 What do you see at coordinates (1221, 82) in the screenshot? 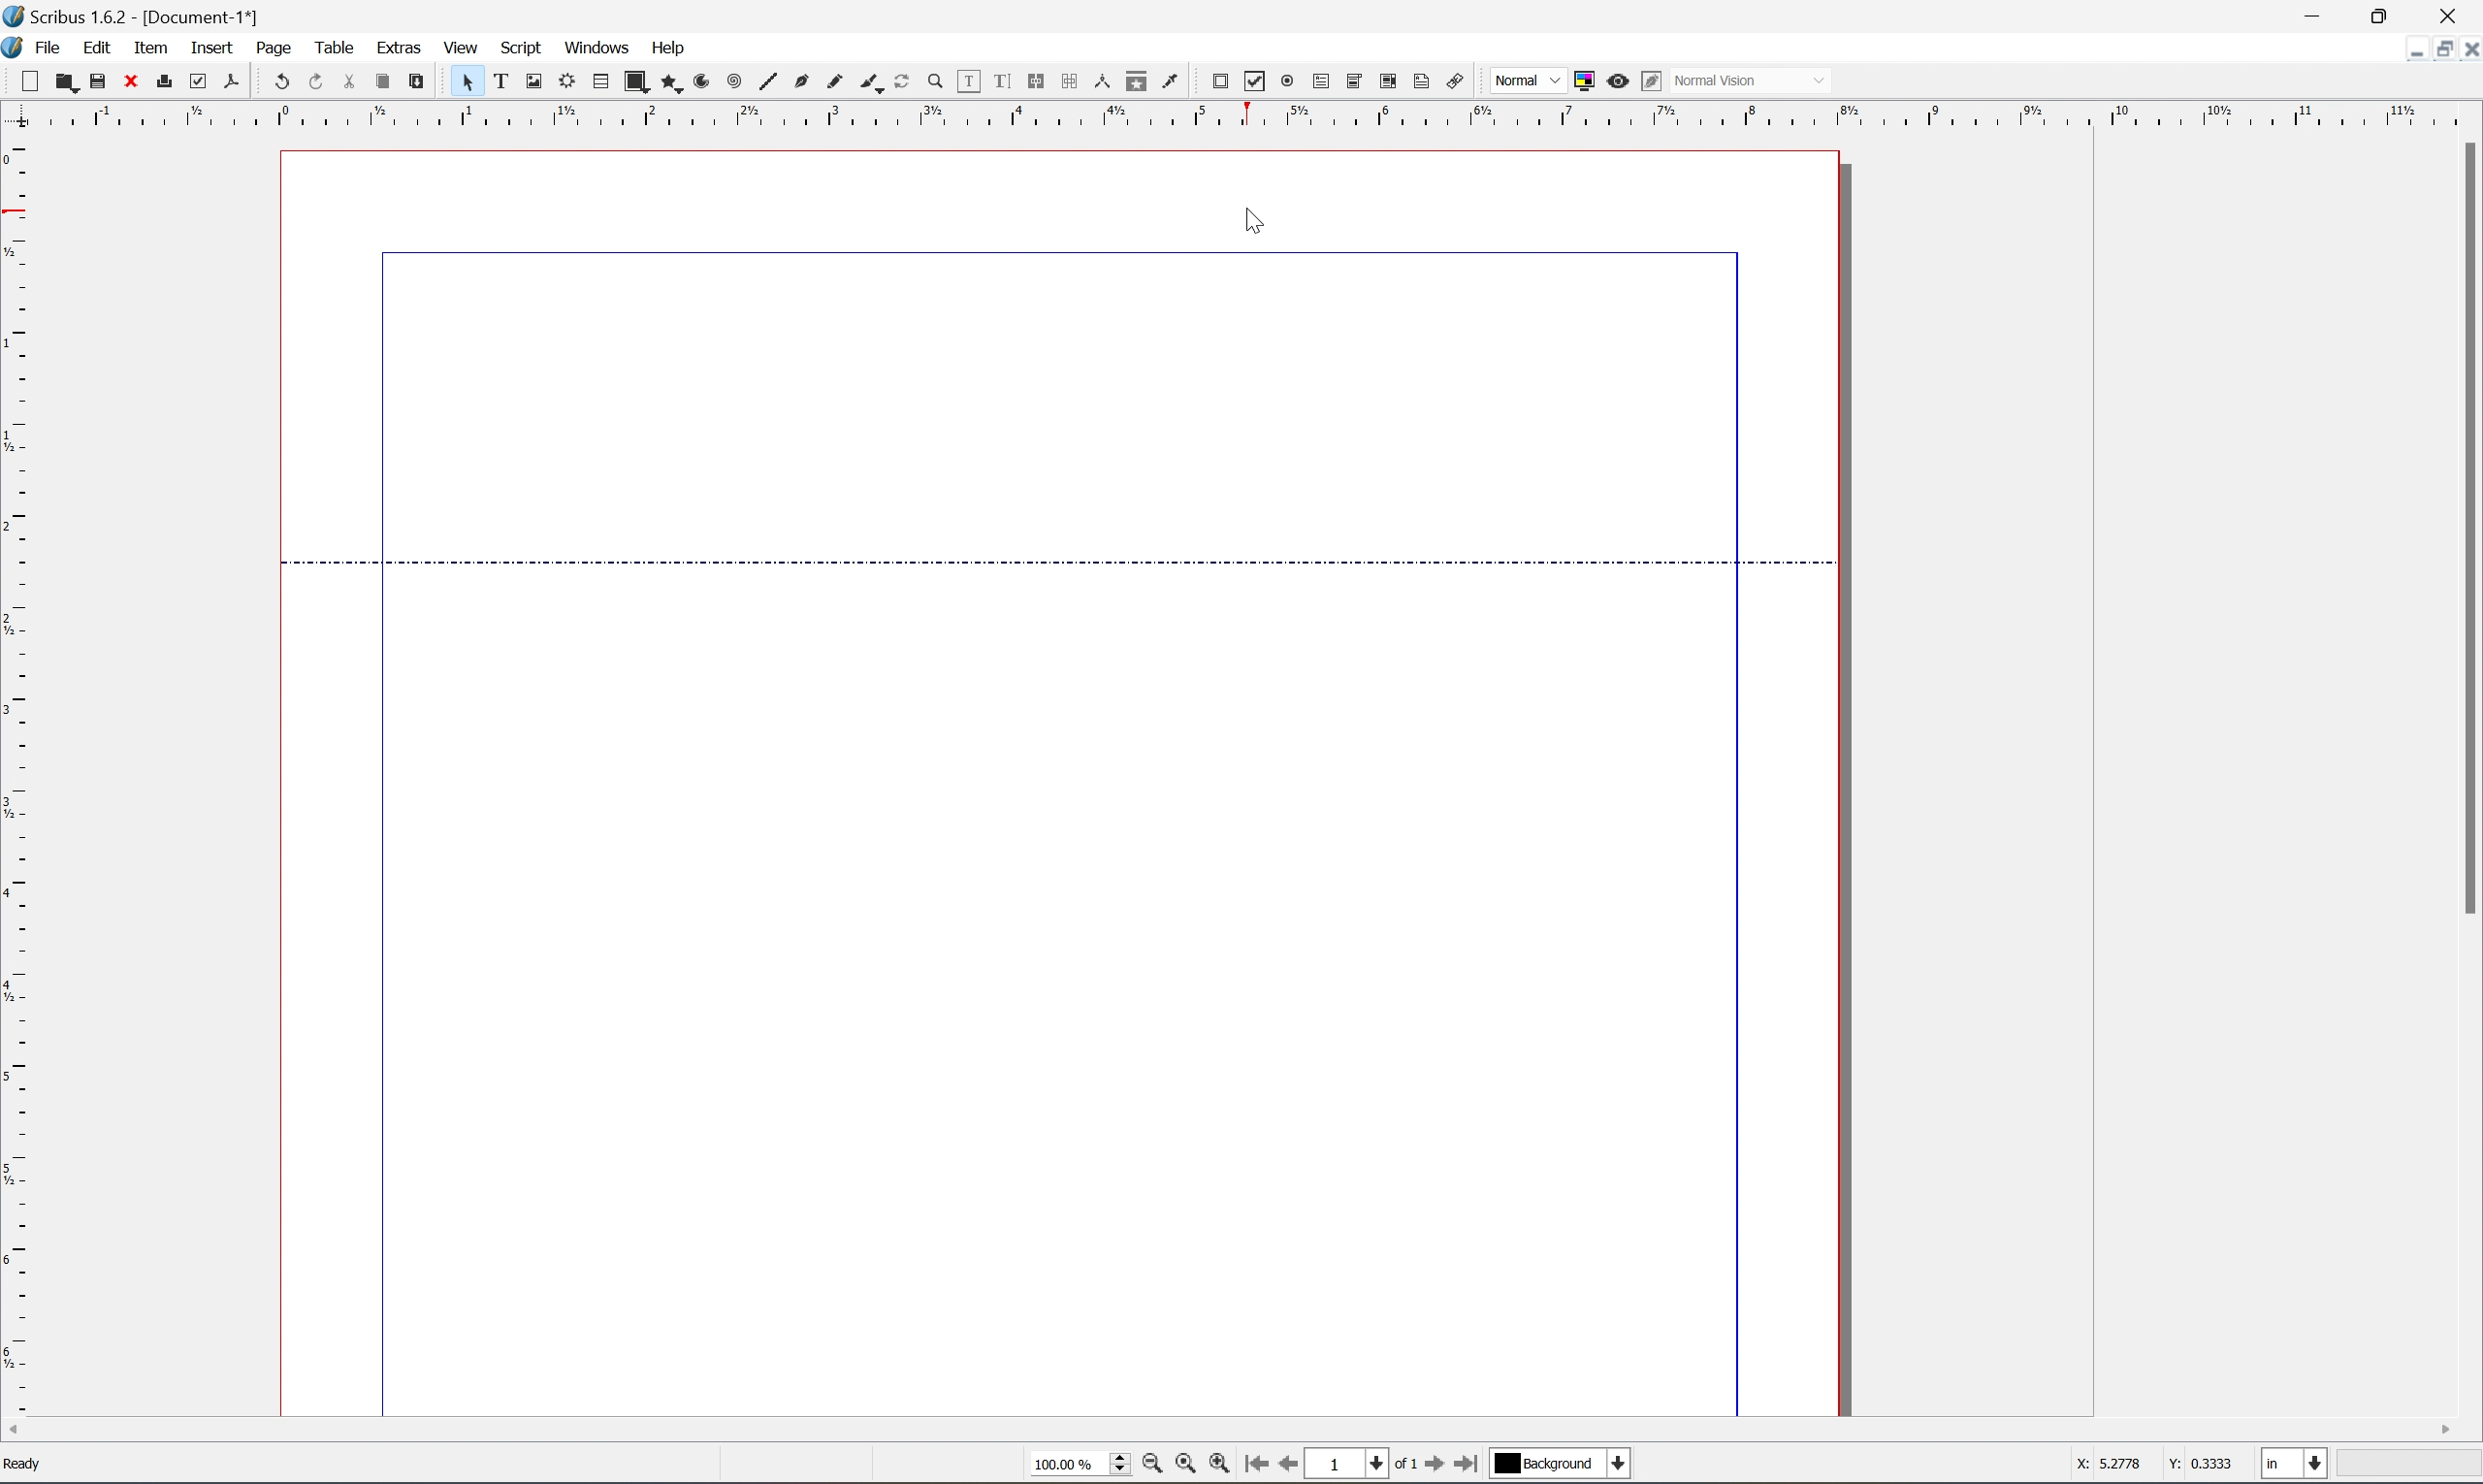
I see `pdf push button` at bounding box center [1221, 82].